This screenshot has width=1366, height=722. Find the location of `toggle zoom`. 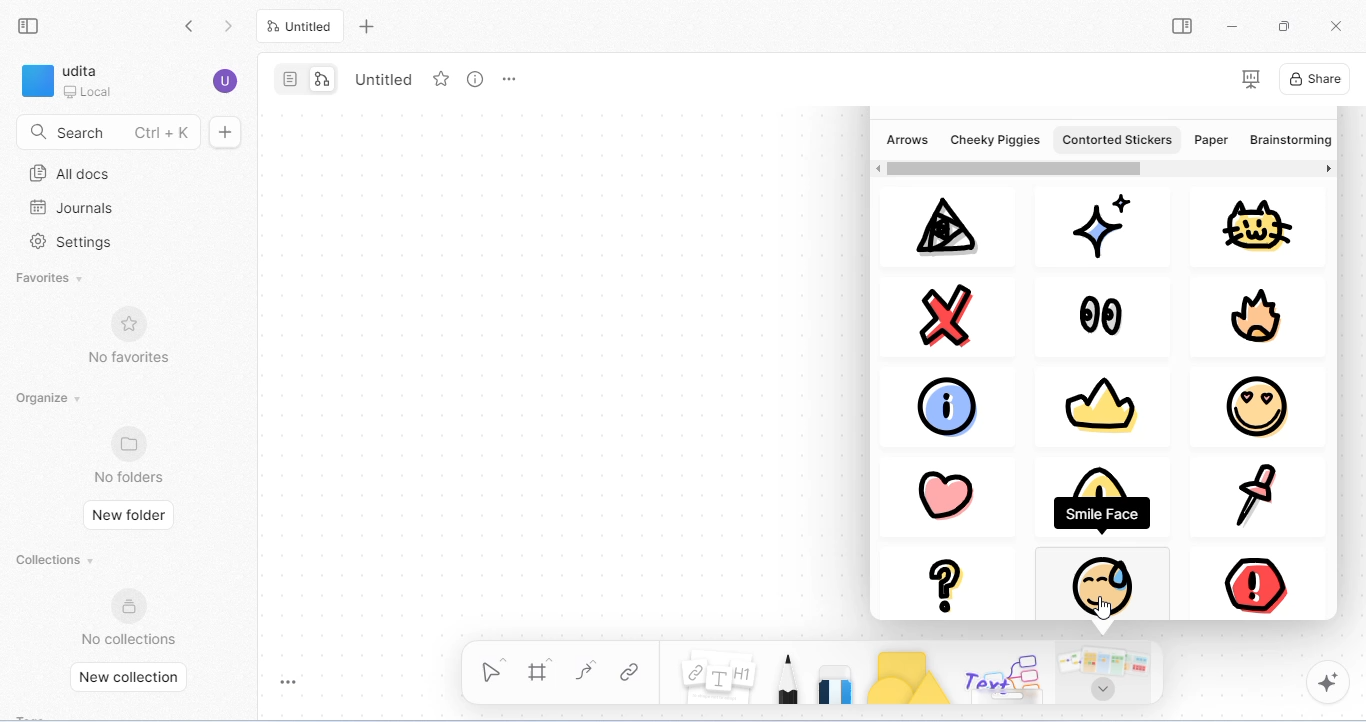

toggle zoom is located at coordinates (291, 681).